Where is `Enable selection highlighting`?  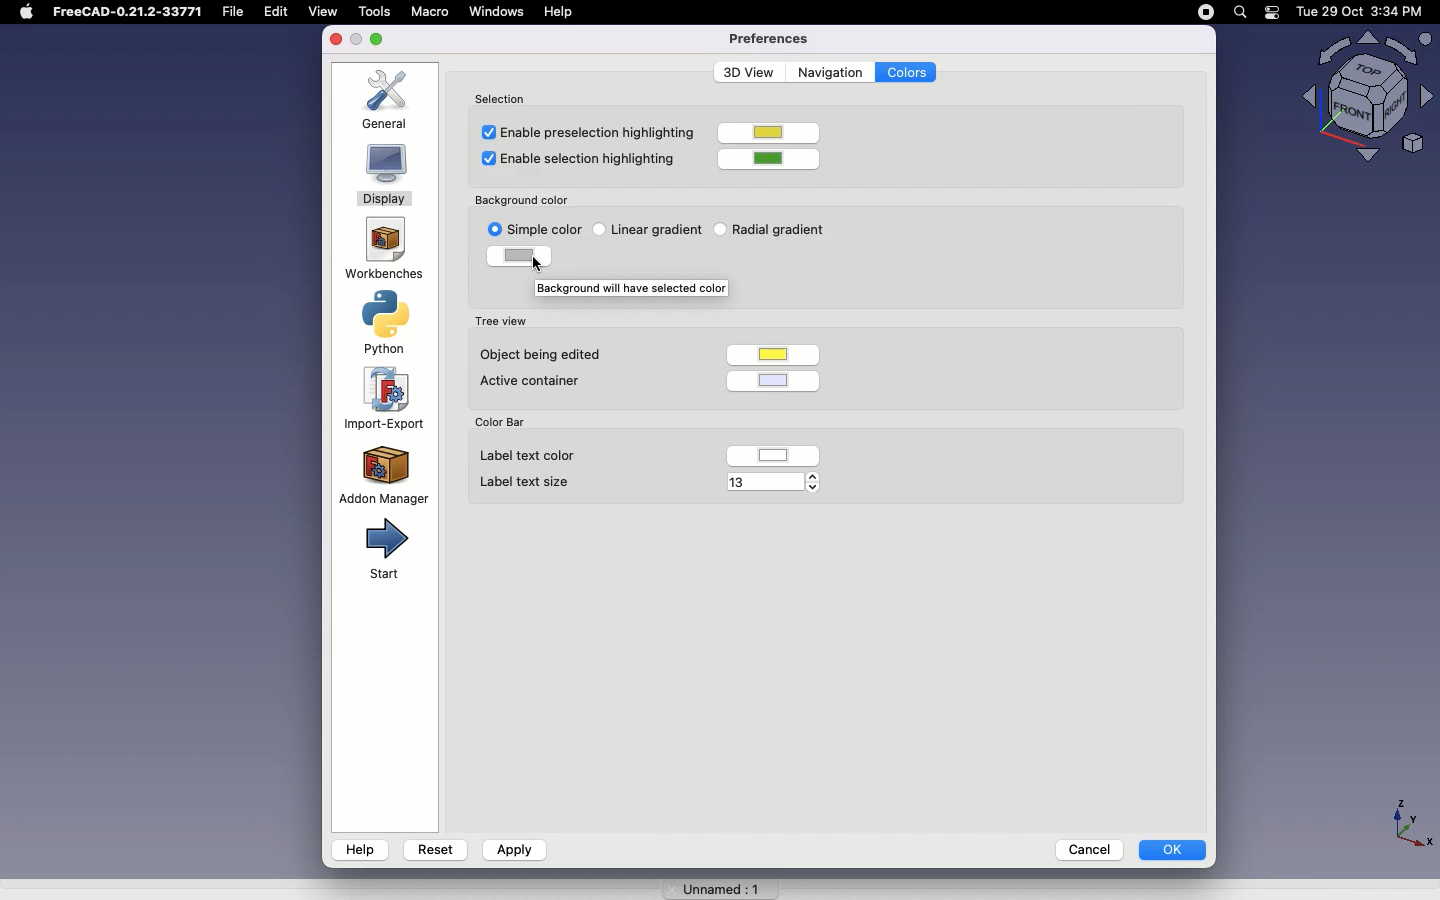 Enable selection highlighting is located at coordinates (582, 161).